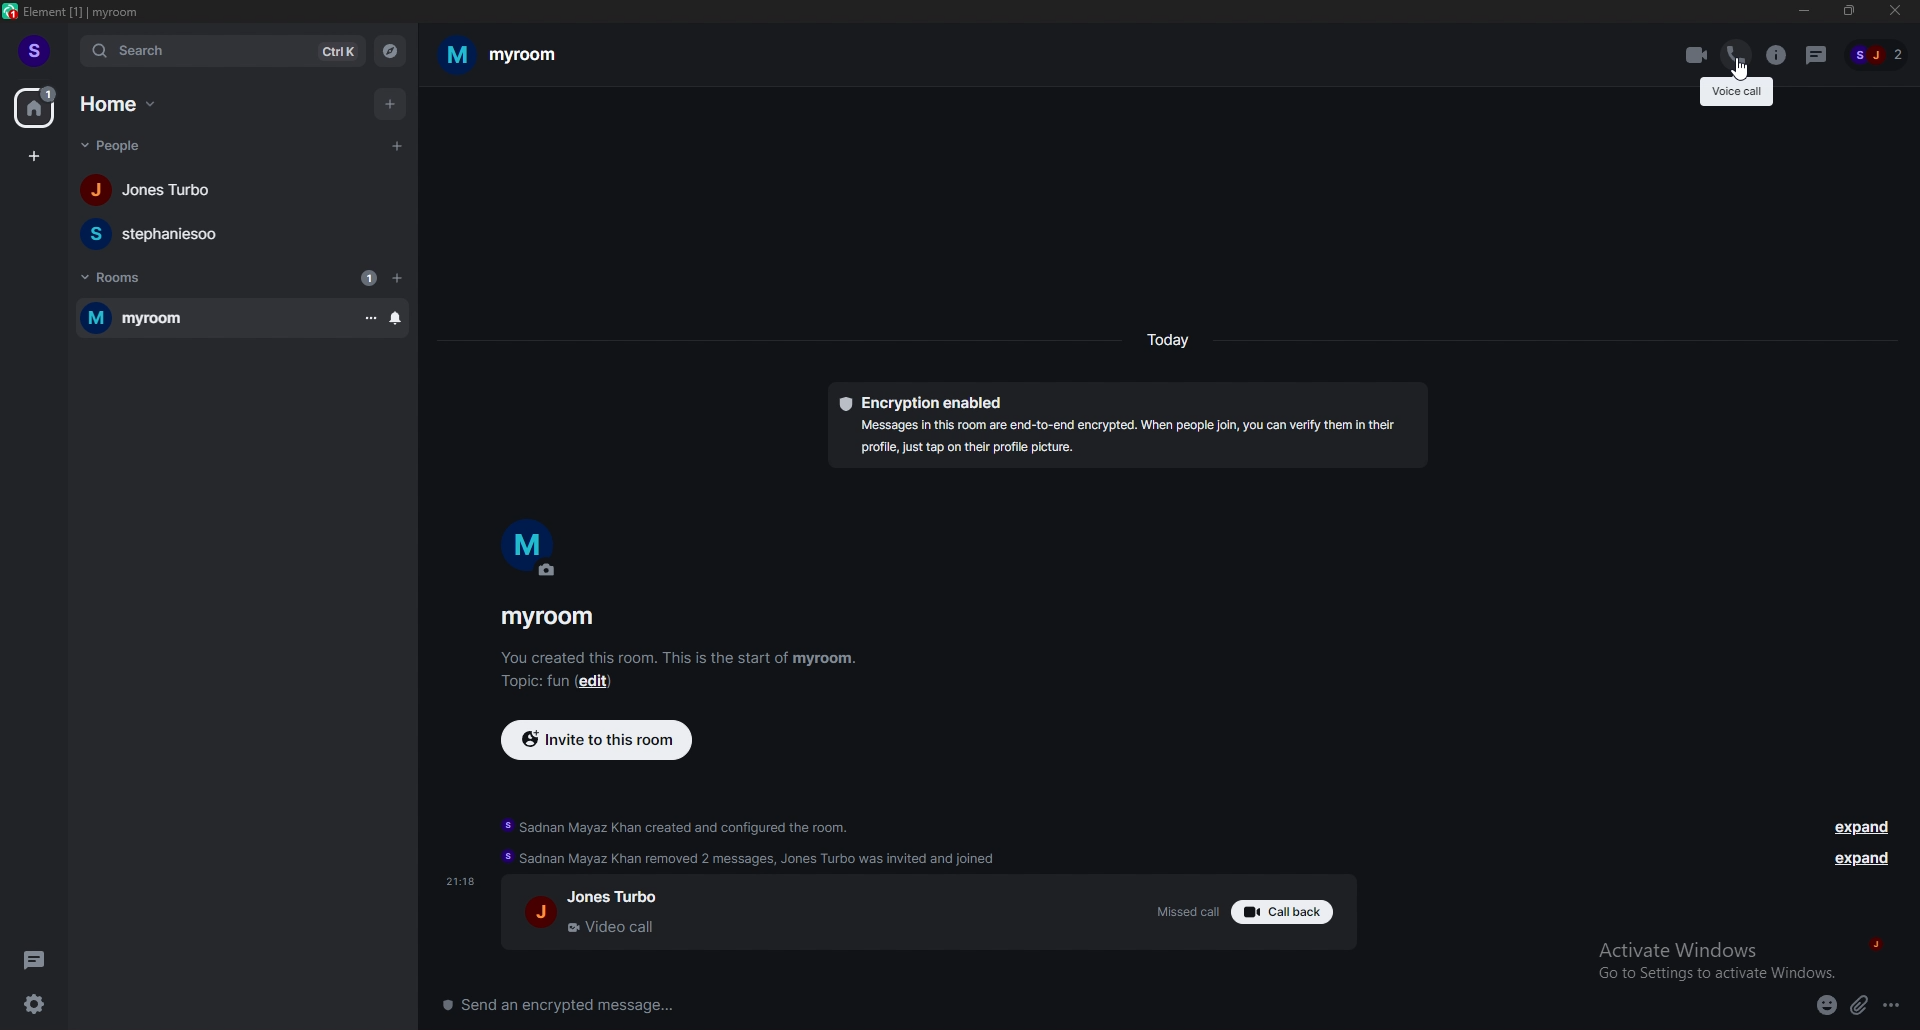 Image resolution: width=1920 pixels, height=1030 pixels. I want to click on myroom, so click(207, 319).